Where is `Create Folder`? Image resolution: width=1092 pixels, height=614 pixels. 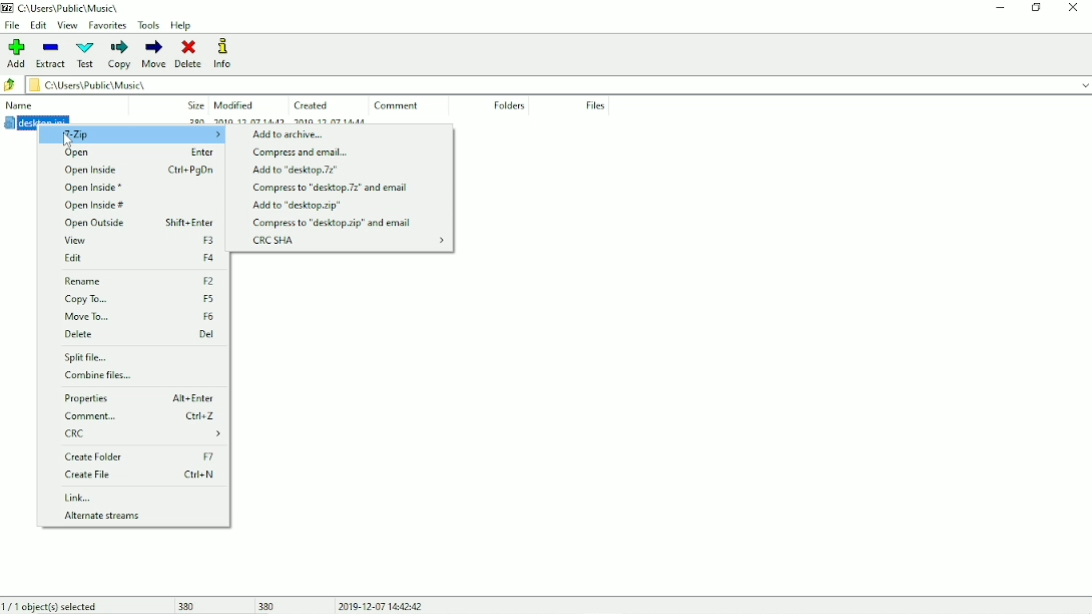 Create Folder is located at coordinates (140, 456).